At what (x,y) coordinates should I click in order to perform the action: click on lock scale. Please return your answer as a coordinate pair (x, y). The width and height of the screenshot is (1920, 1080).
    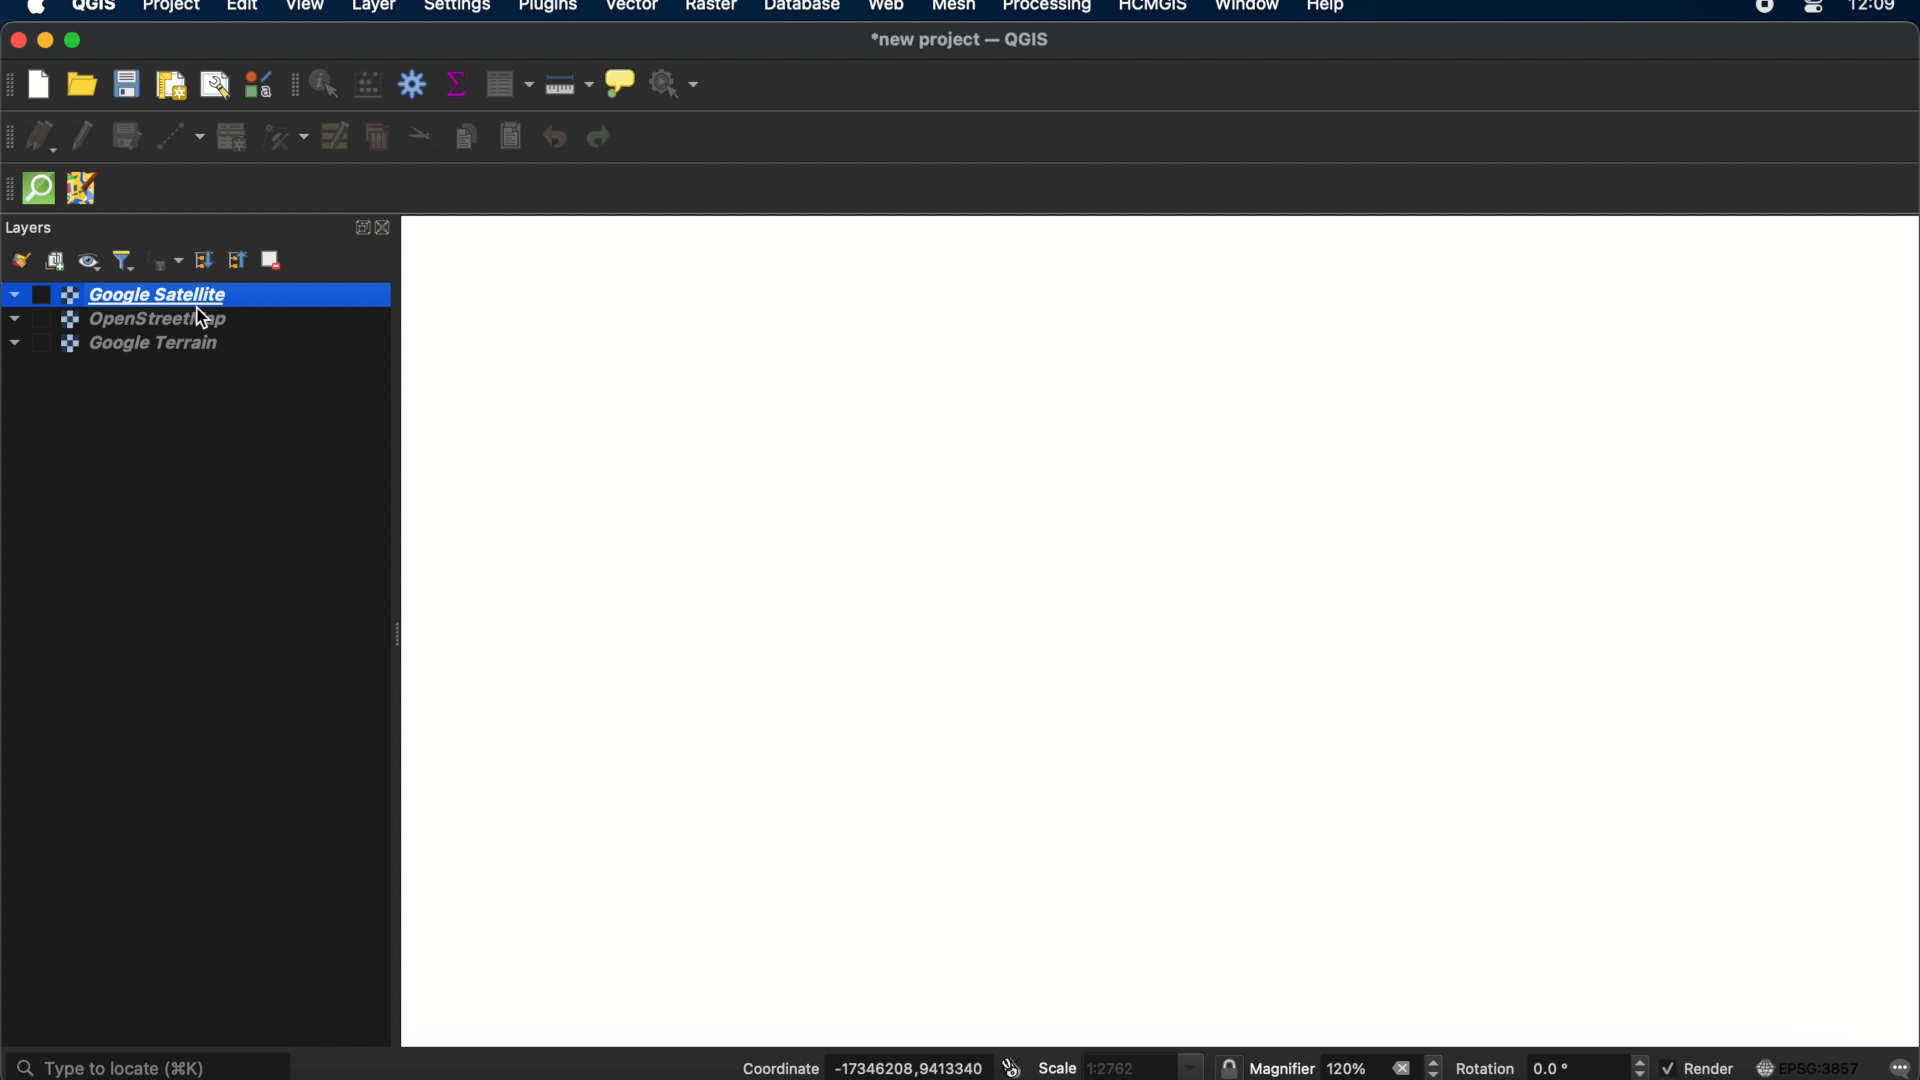
    Looking at the image, I should click on (1228, 1068).